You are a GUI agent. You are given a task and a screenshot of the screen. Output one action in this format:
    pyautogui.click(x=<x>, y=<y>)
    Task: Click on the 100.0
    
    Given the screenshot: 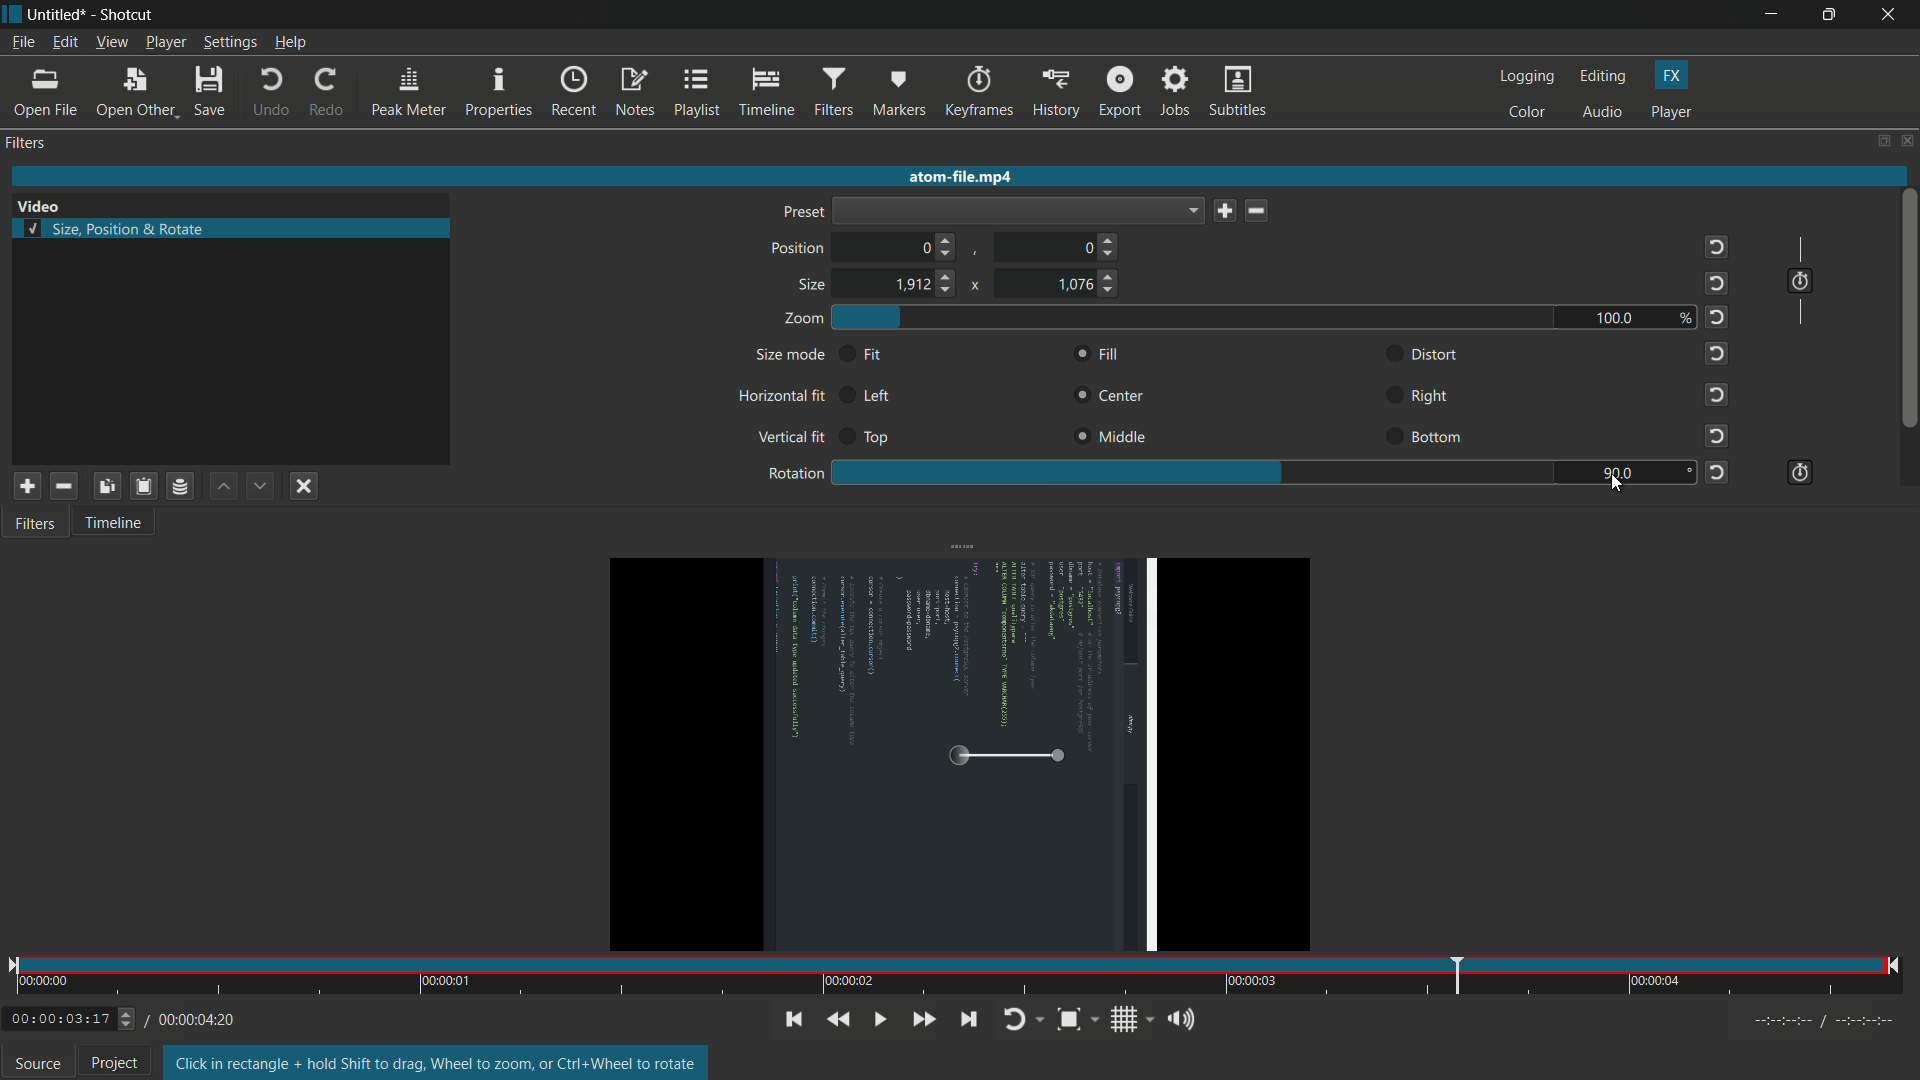 What is the action you would take?
    pyautogui.click(x=1612, y=316)
    